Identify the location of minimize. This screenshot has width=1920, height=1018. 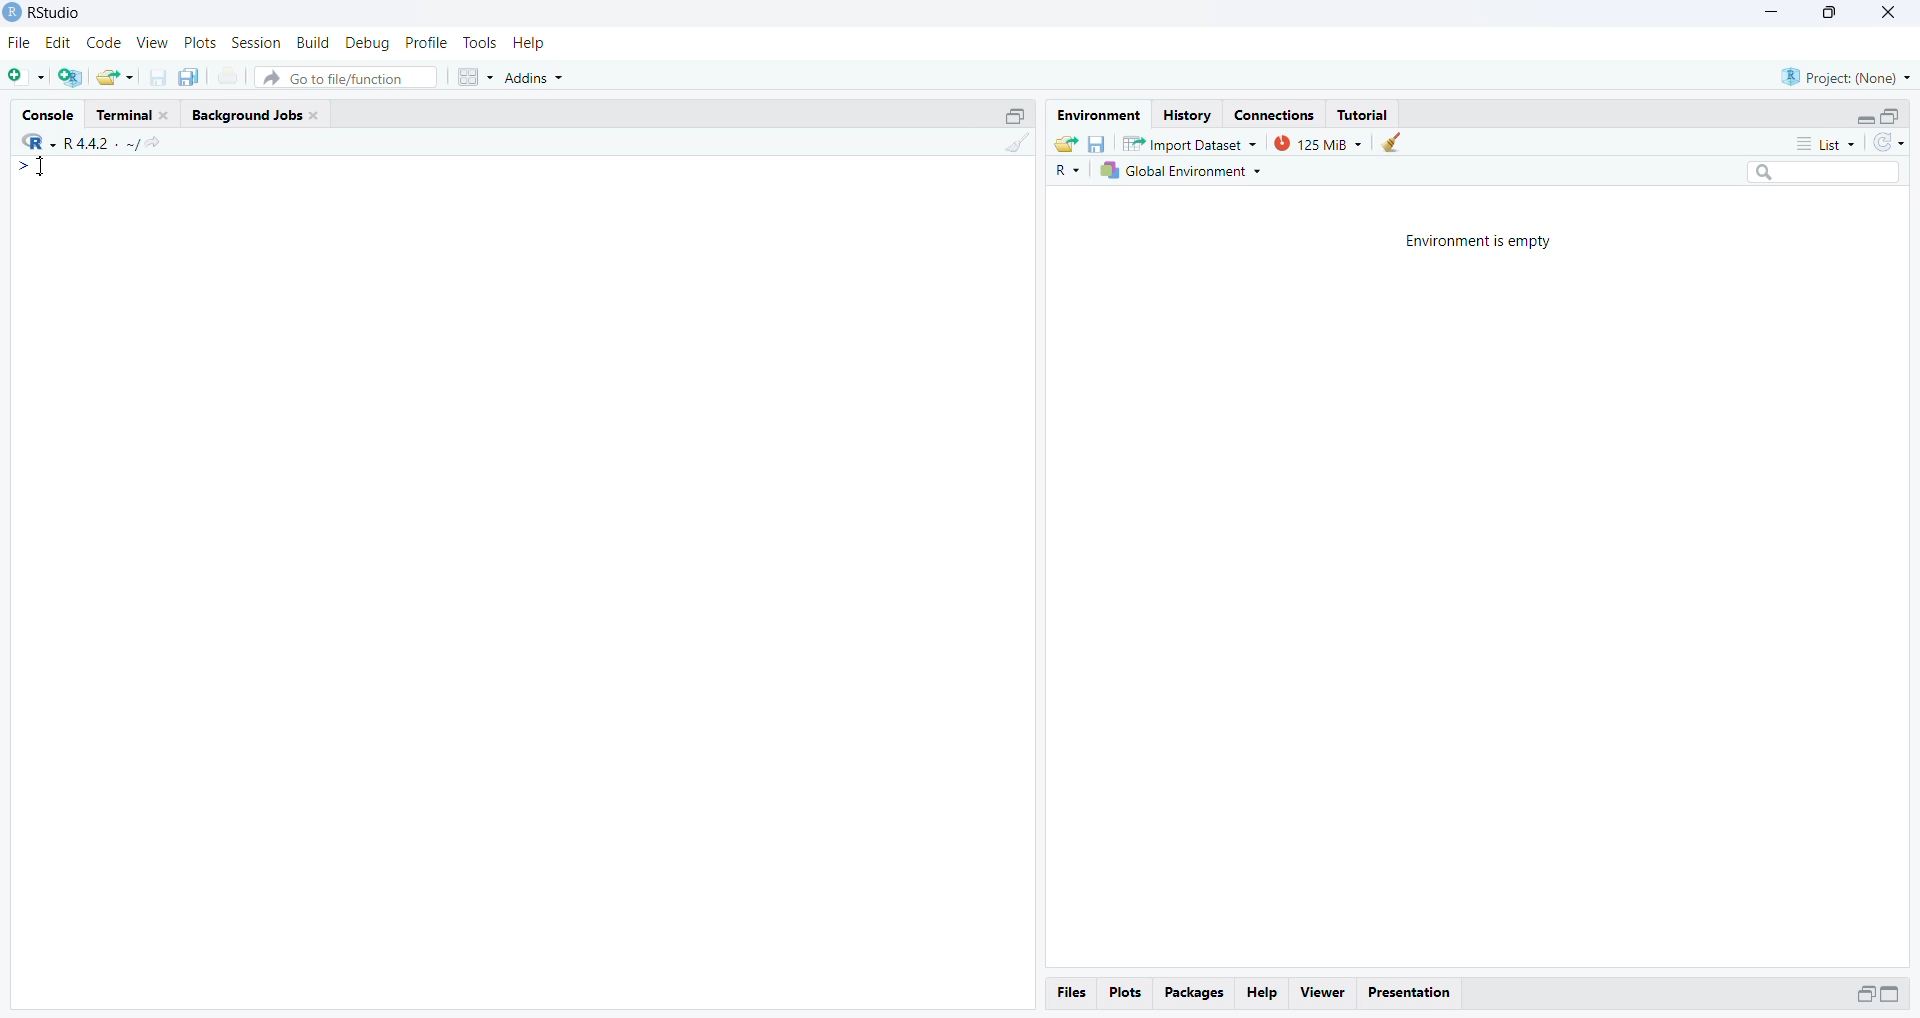
(1773, 11).